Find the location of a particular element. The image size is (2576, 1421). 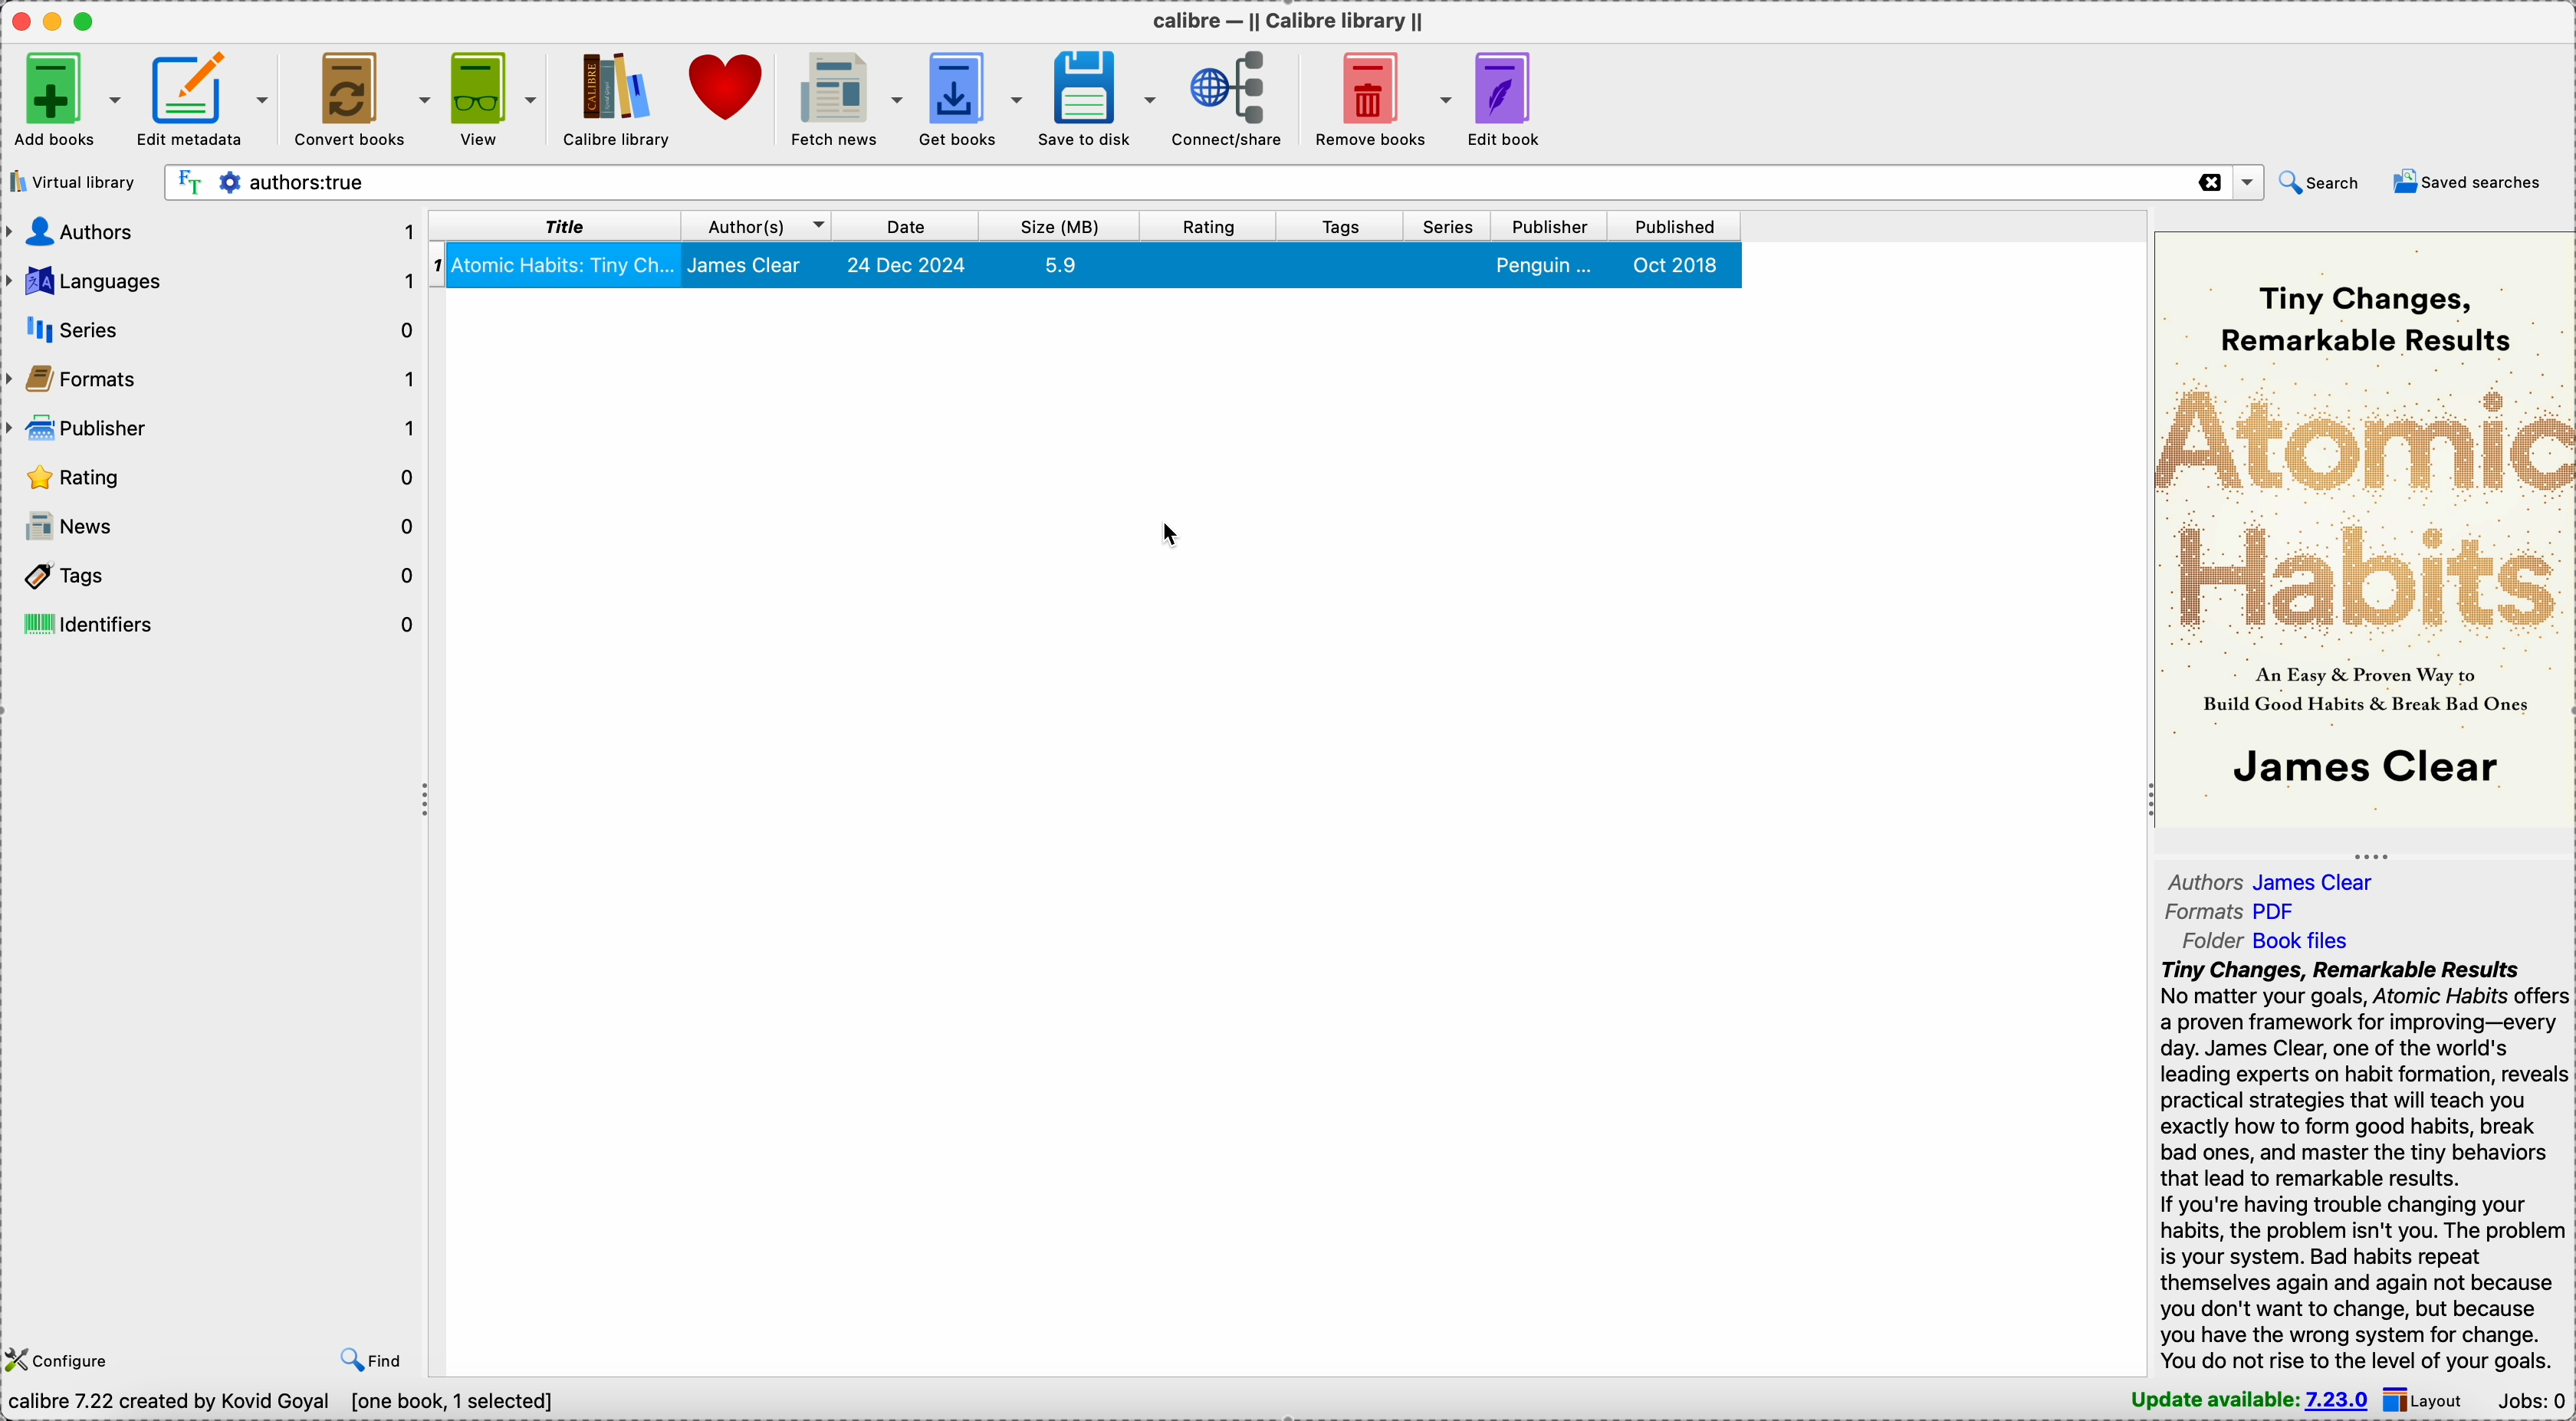

convert books is located at coordinates (364, 100).